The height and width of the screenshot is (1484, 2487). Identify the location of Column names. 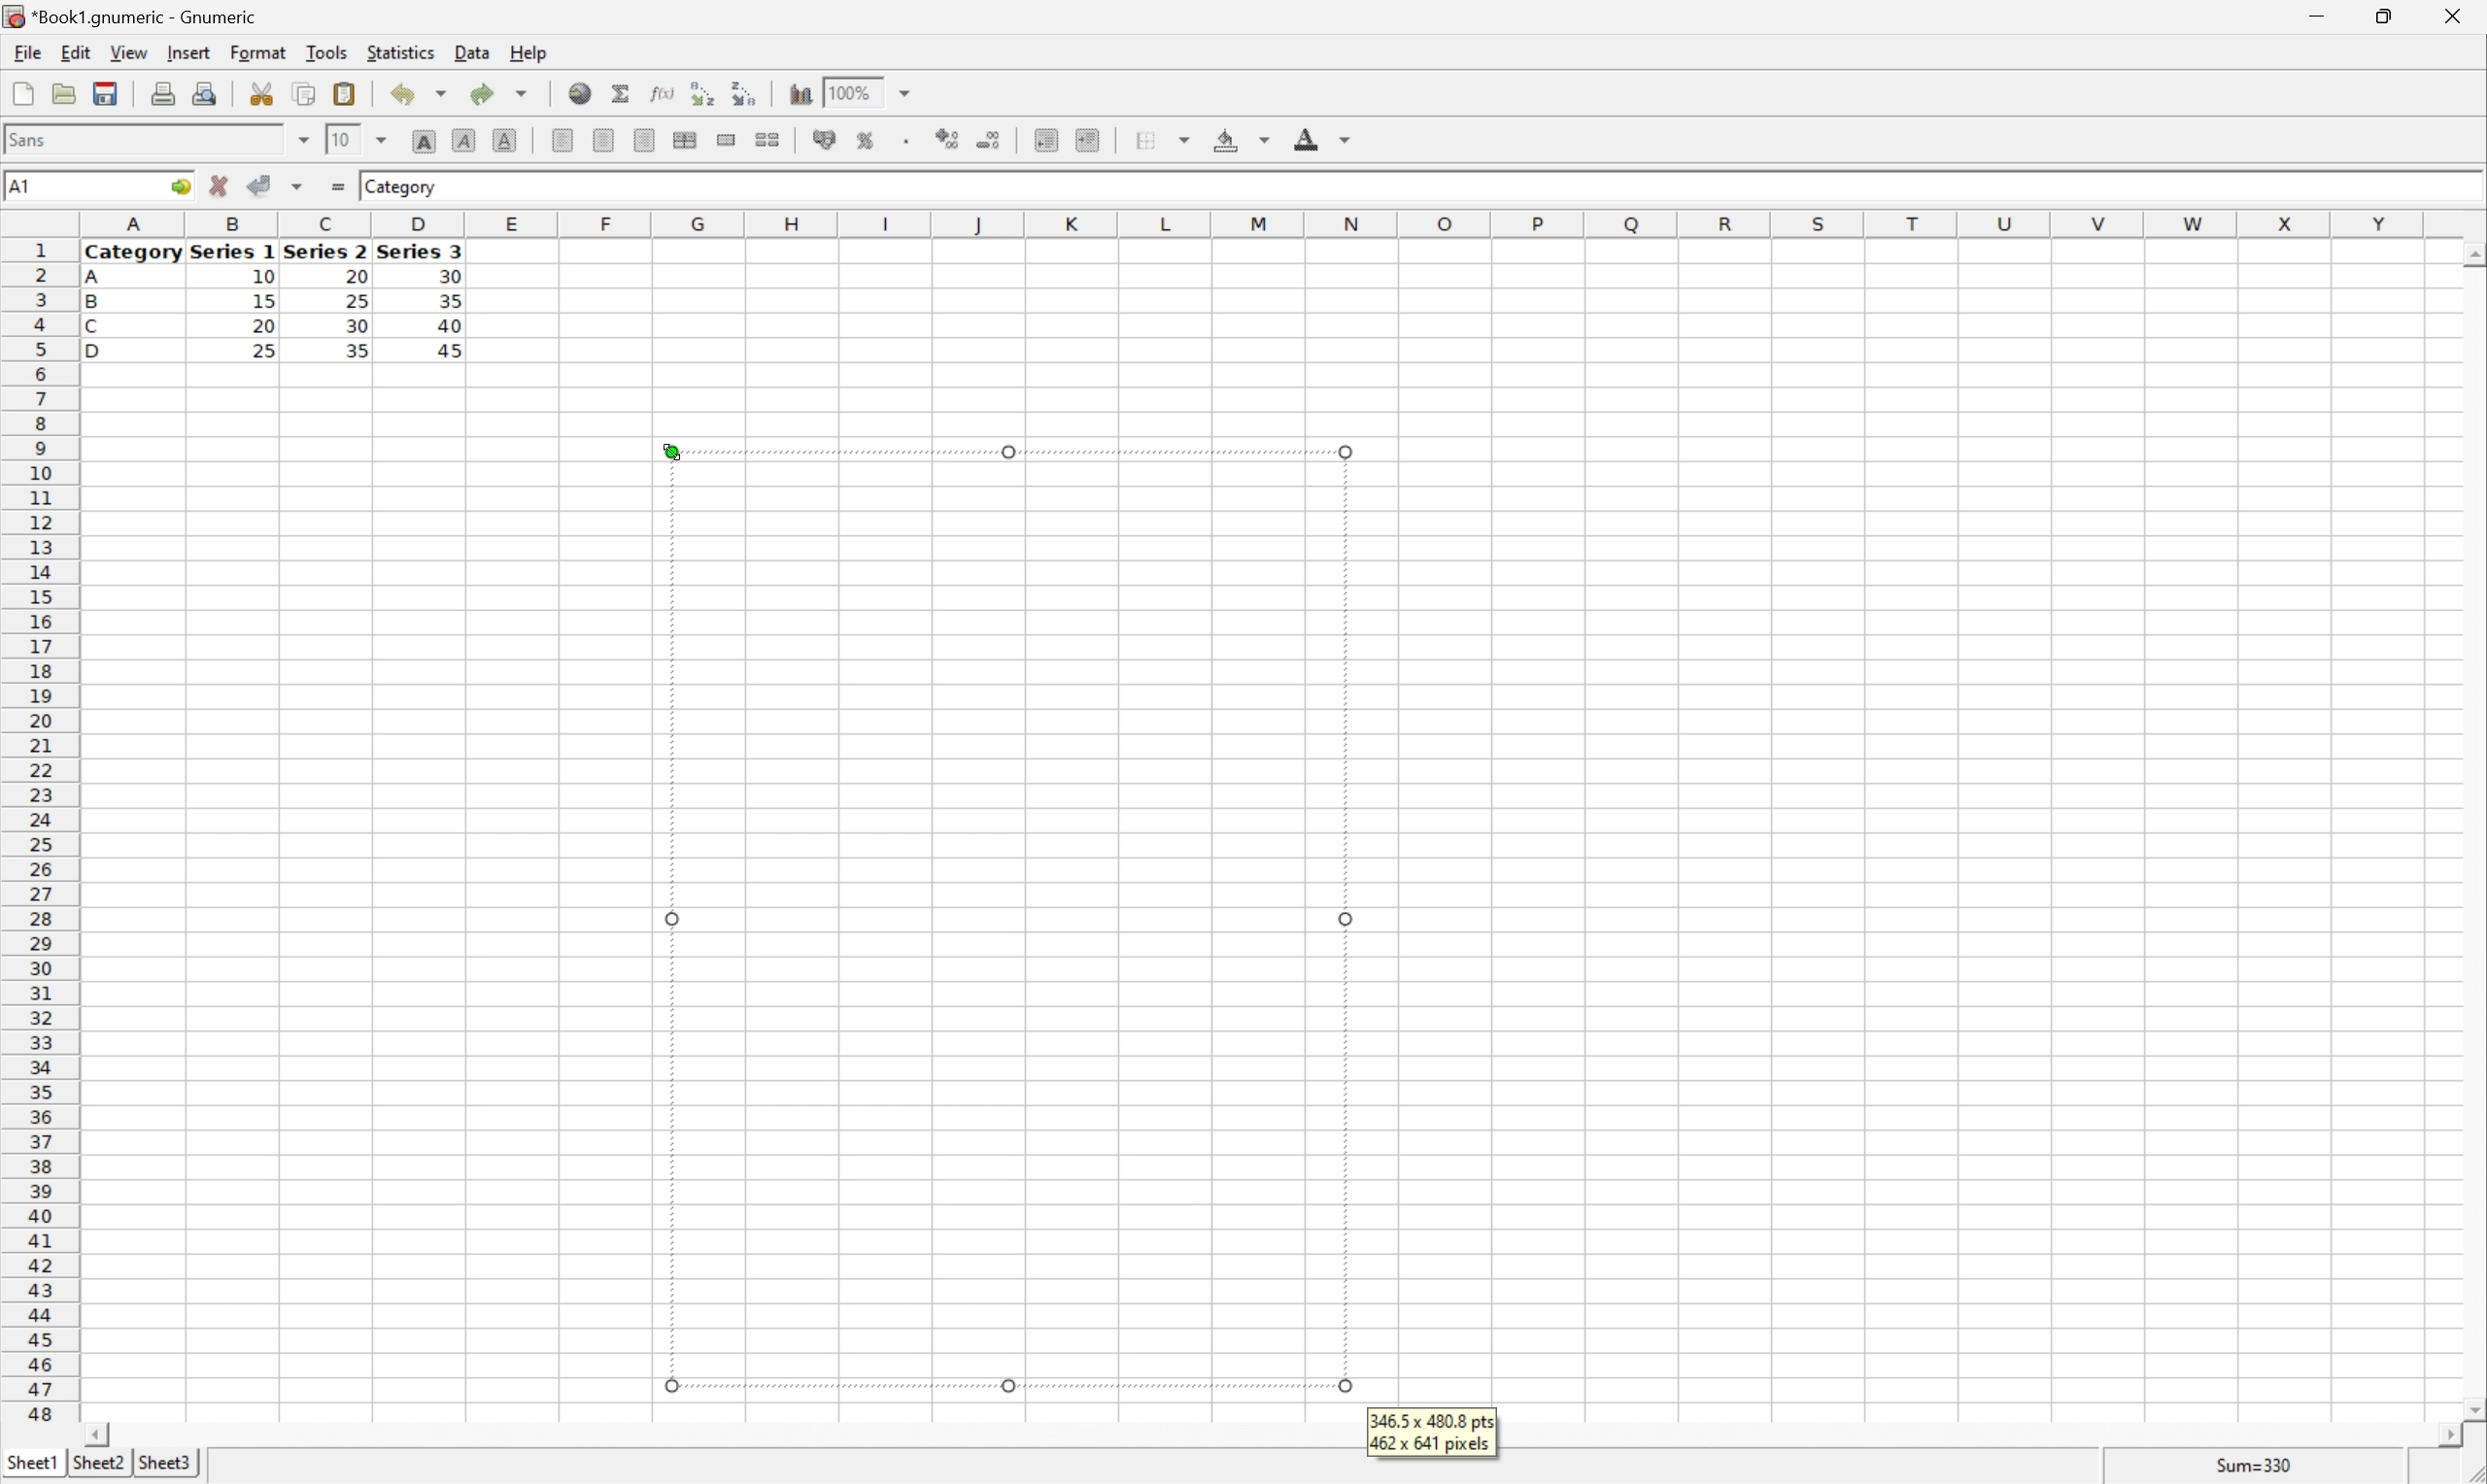
(1259, 227).